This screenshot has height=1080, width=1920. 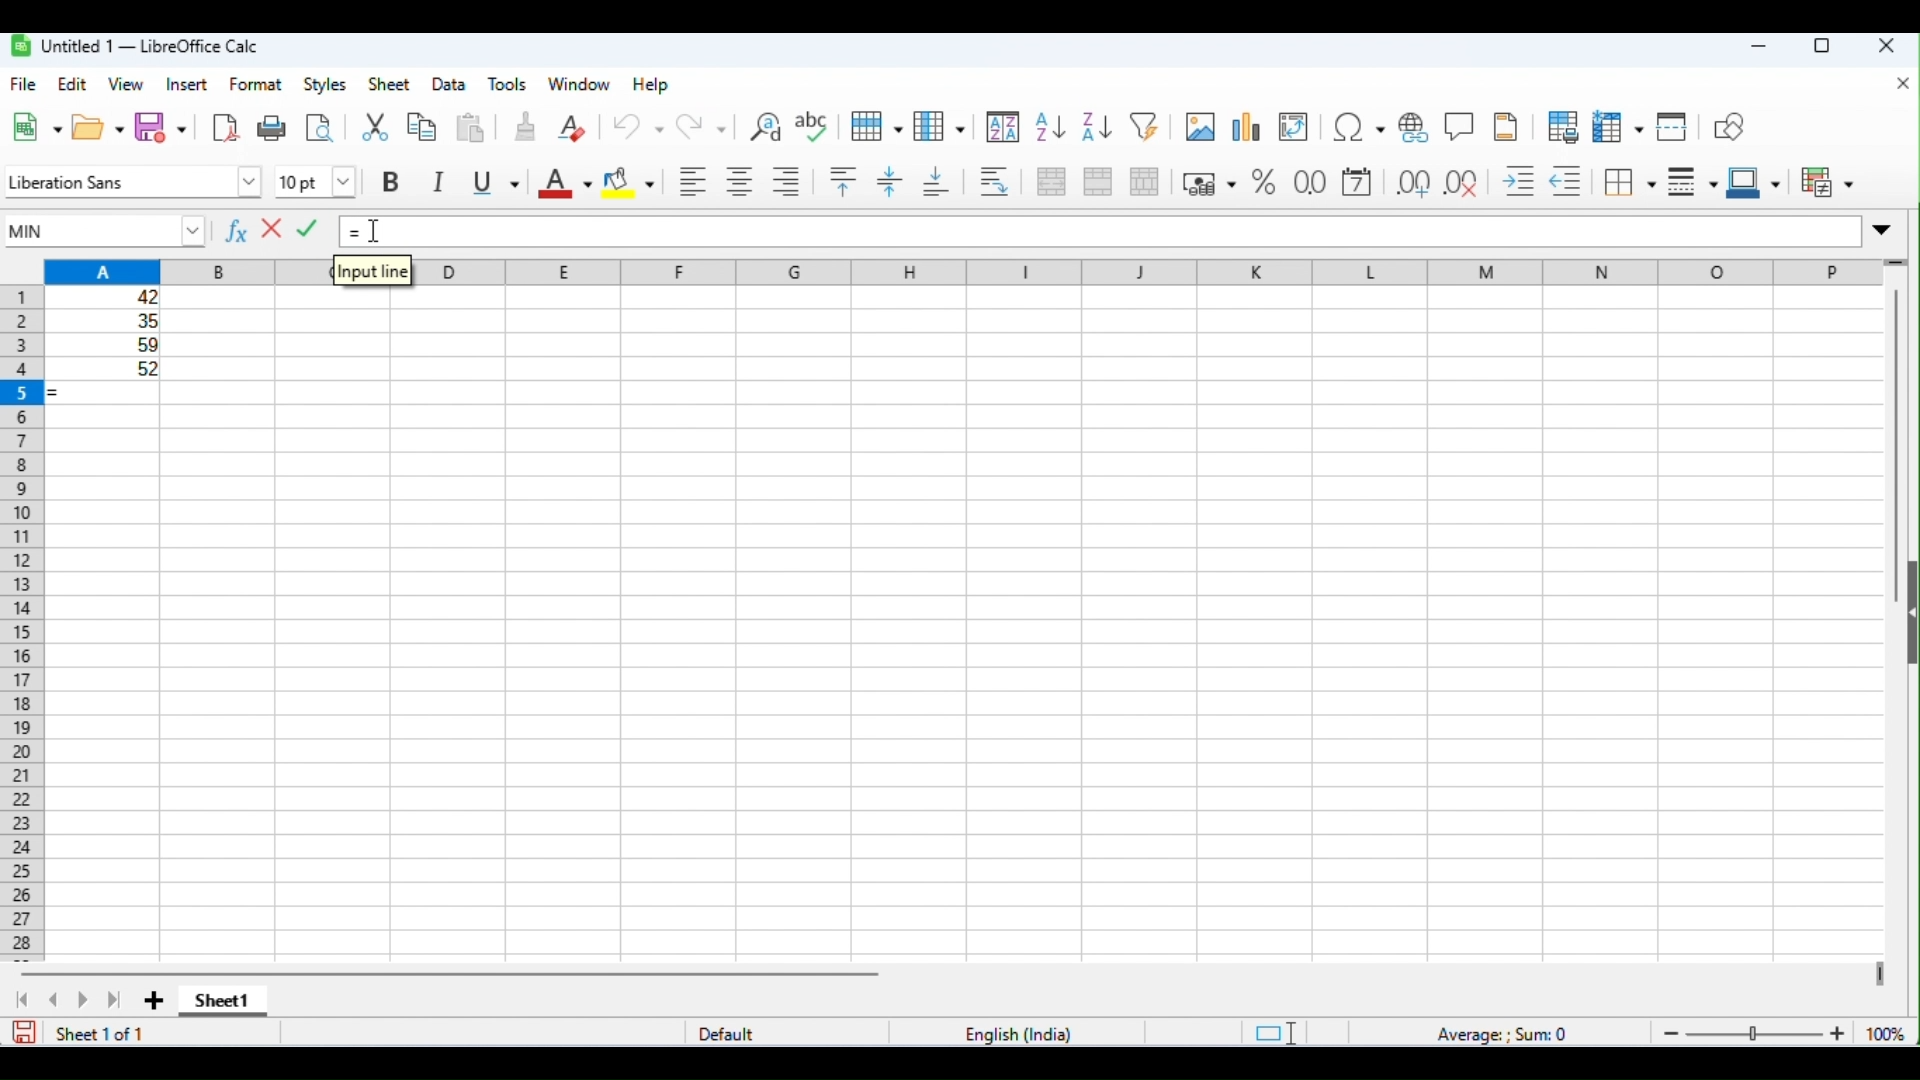 I want to click on center vertically, so click(x=890, y=182).